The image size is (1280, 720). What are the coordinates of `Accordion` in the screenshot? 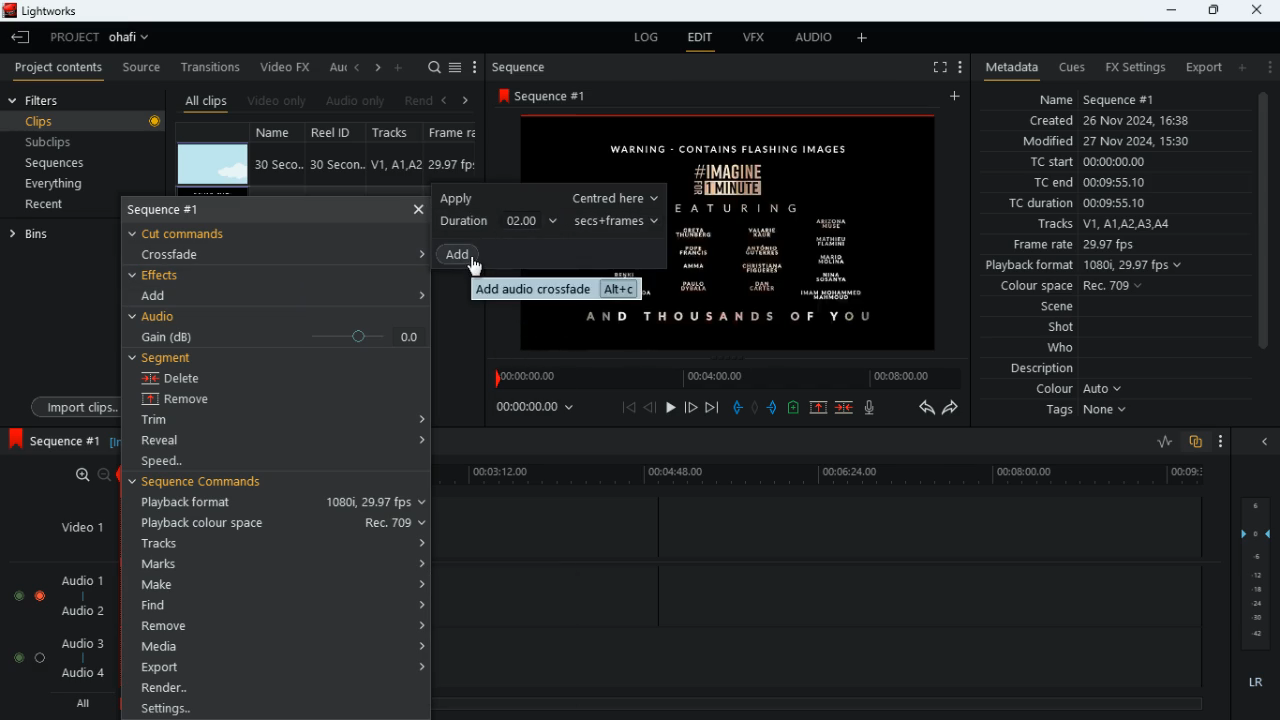 It's located at (418, 253).